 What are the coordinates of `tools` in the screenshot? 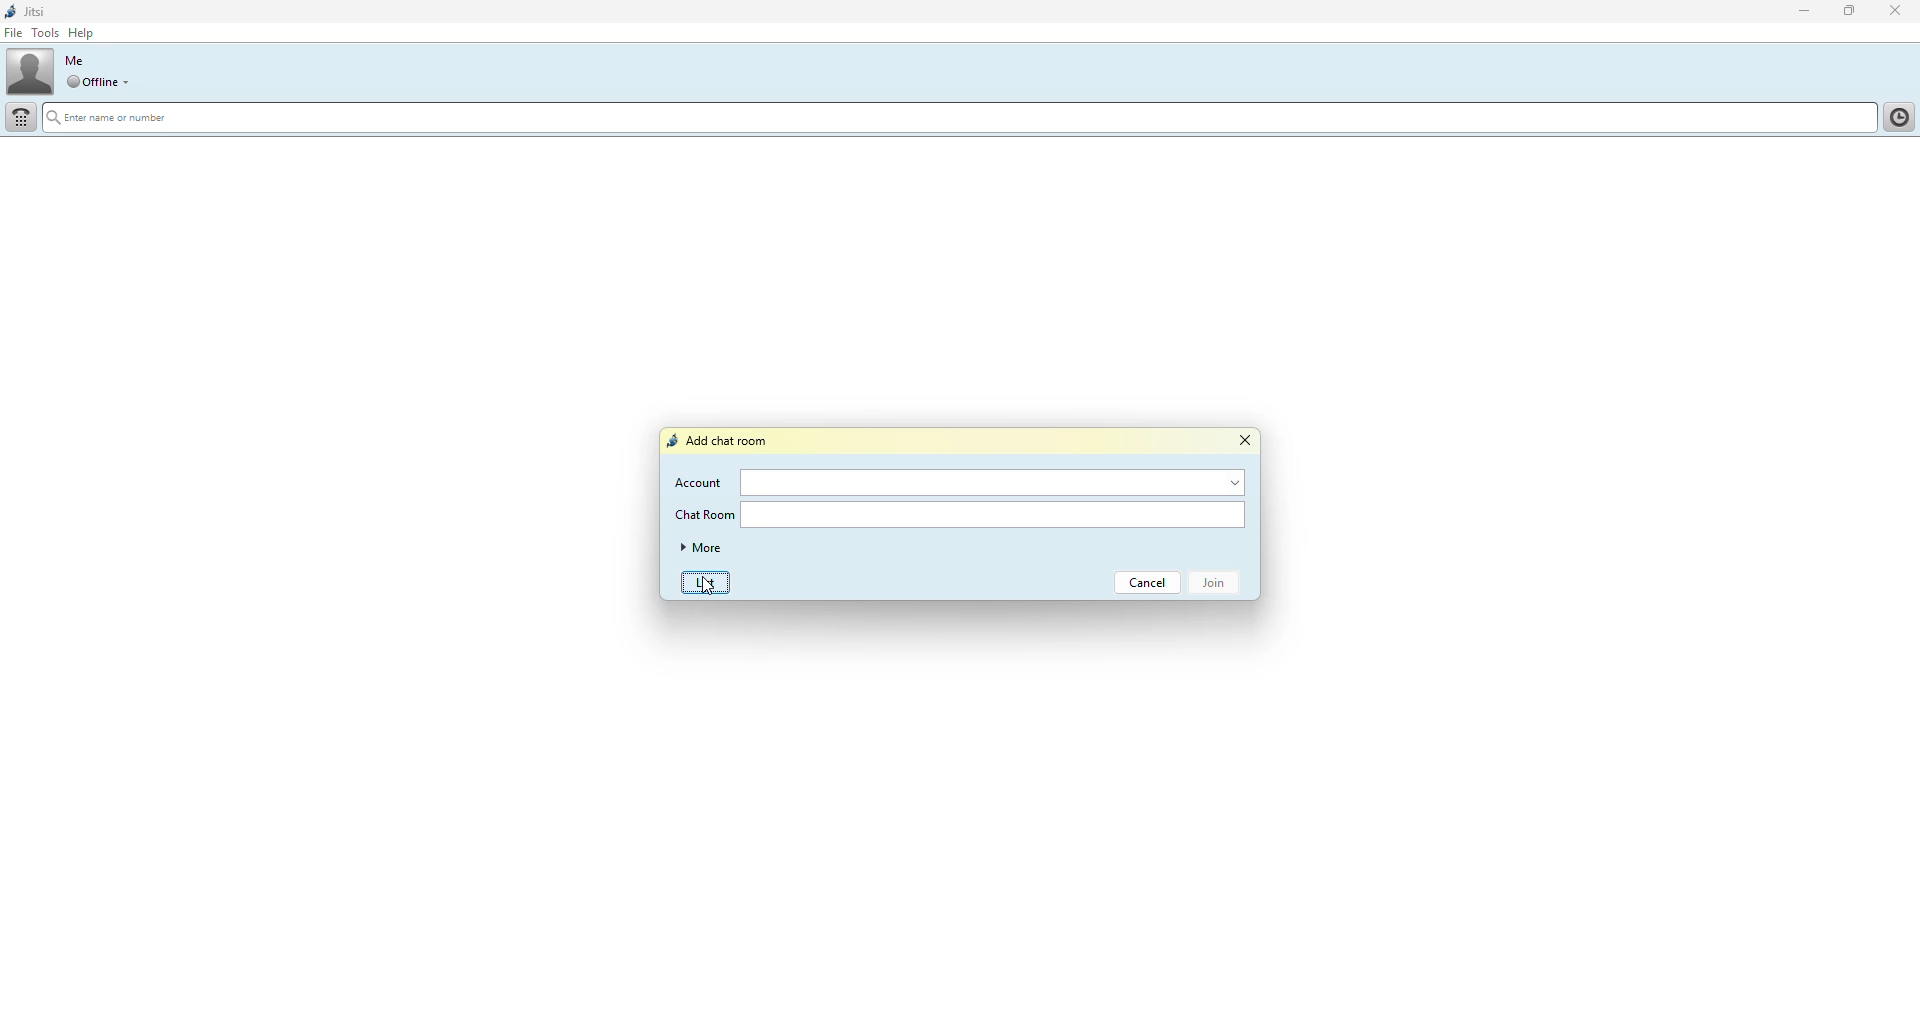 It's located at (46, 32).